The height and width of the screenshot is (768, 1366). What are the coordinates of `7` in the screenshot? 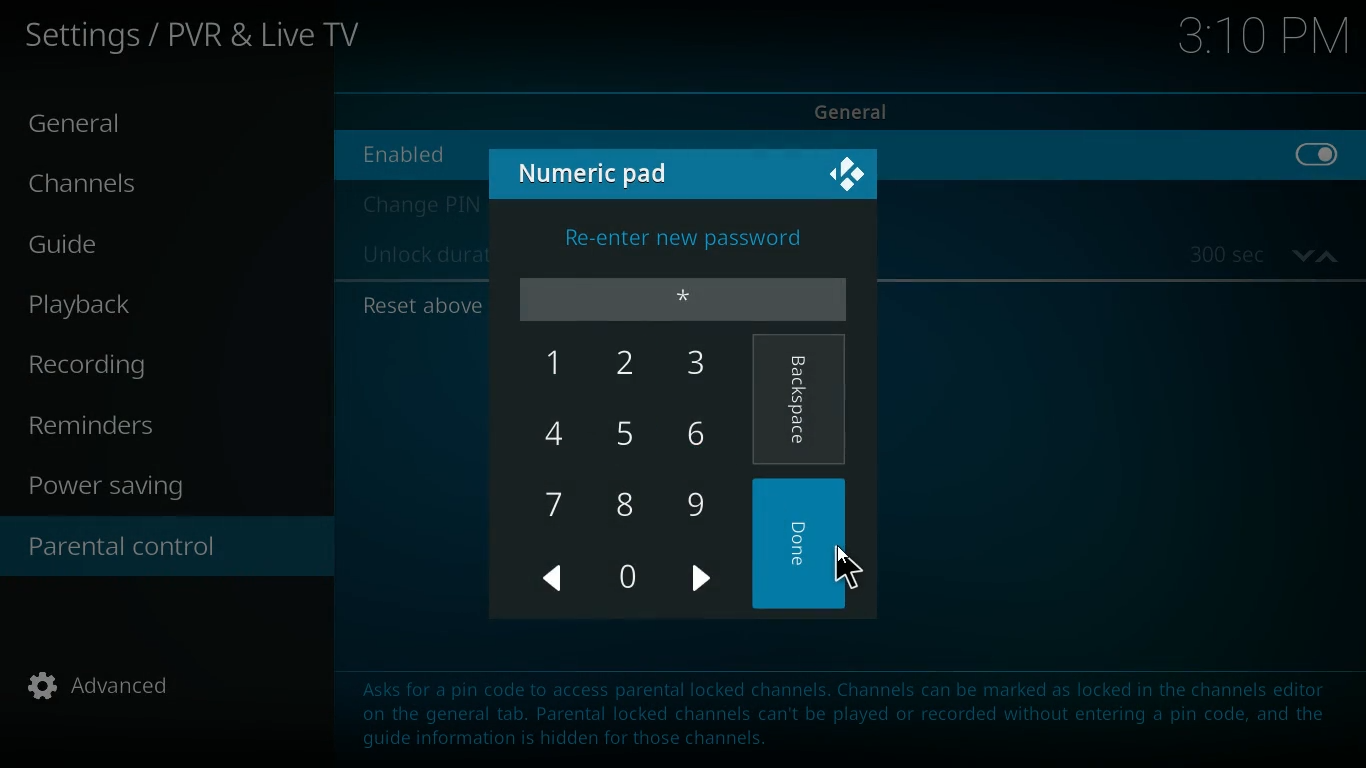 It's located at (559, 504).